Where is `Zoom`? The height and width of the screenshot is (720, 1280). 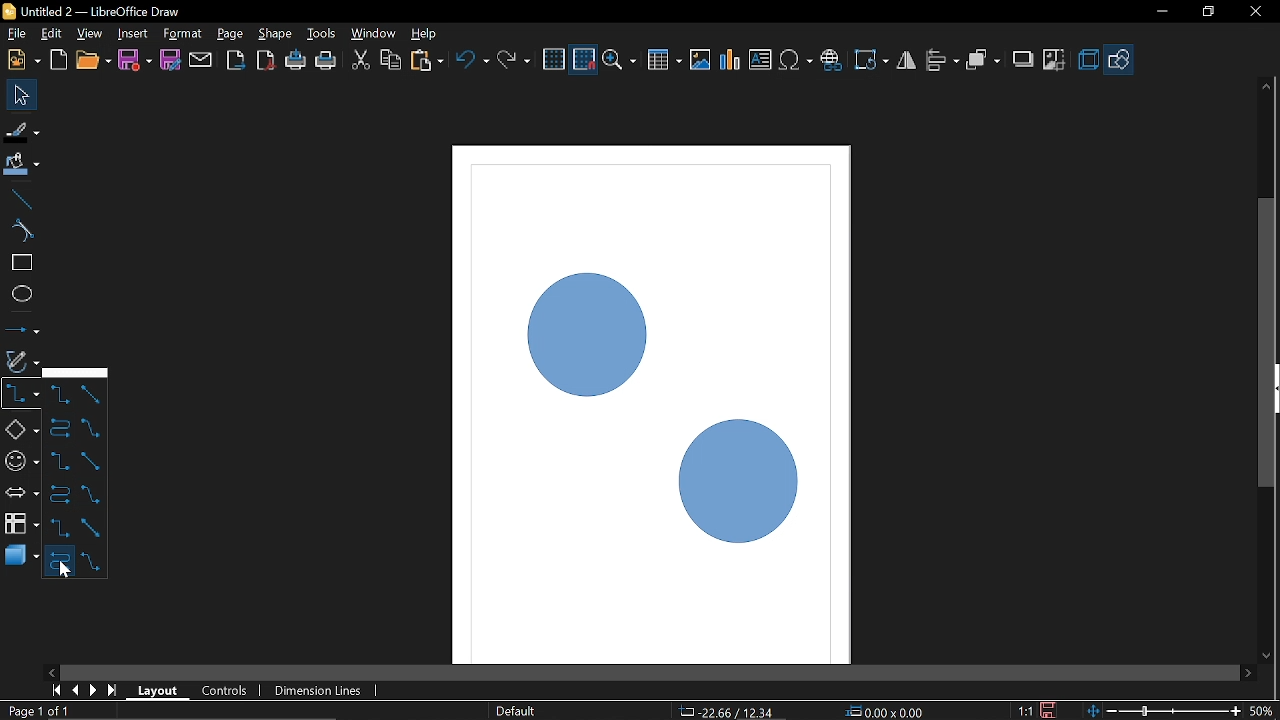 Zoom is located at coordinates (622, 59).